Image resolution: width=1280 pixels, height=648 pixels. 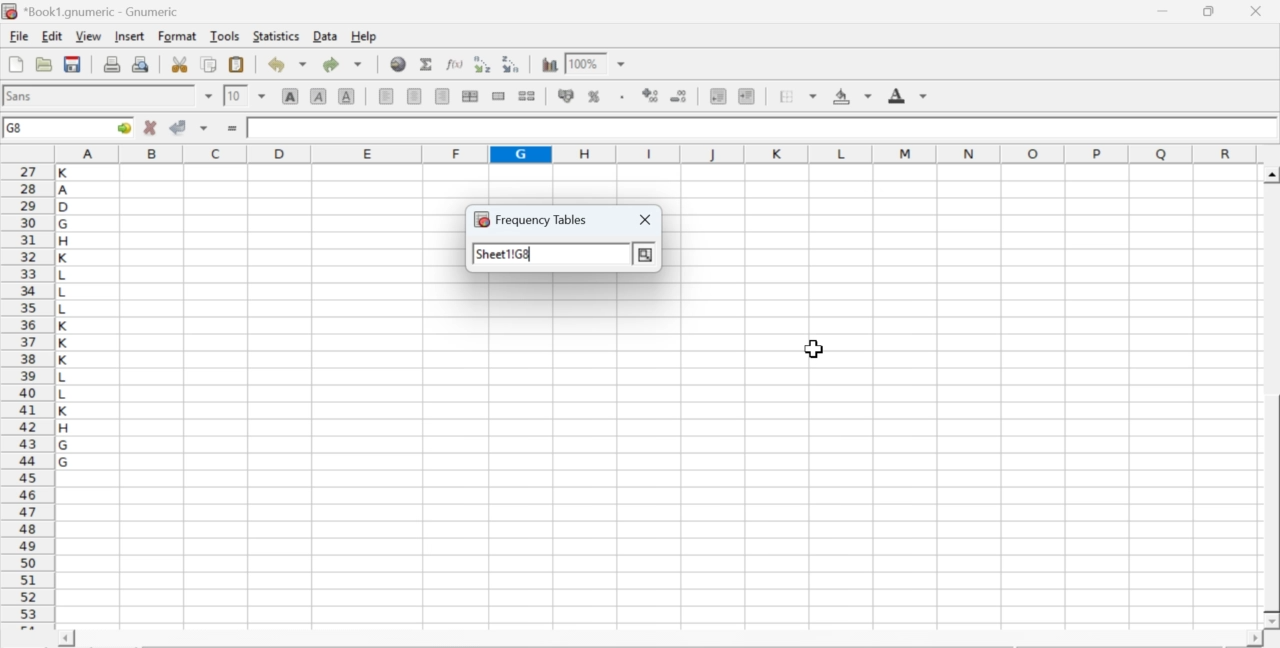 I want to click on sum in current cell, so click(x=427, y=63).